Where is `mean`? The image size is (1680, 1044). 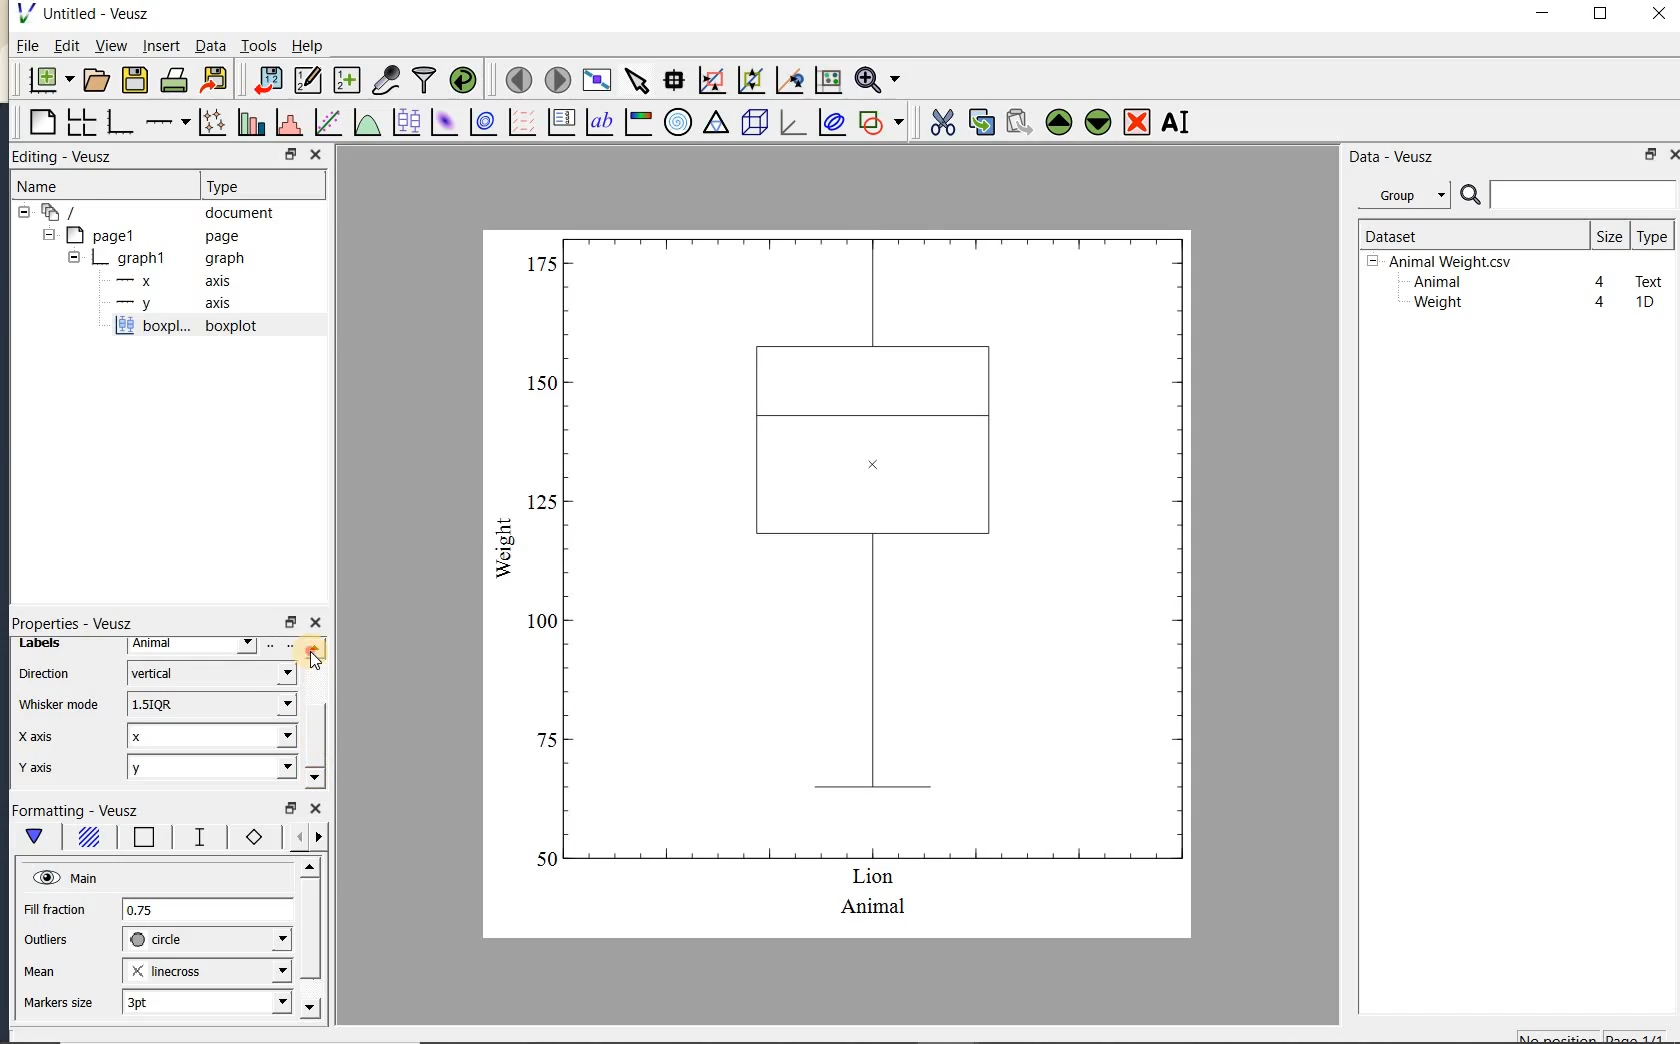 mean is located at coordinates (41, 969).